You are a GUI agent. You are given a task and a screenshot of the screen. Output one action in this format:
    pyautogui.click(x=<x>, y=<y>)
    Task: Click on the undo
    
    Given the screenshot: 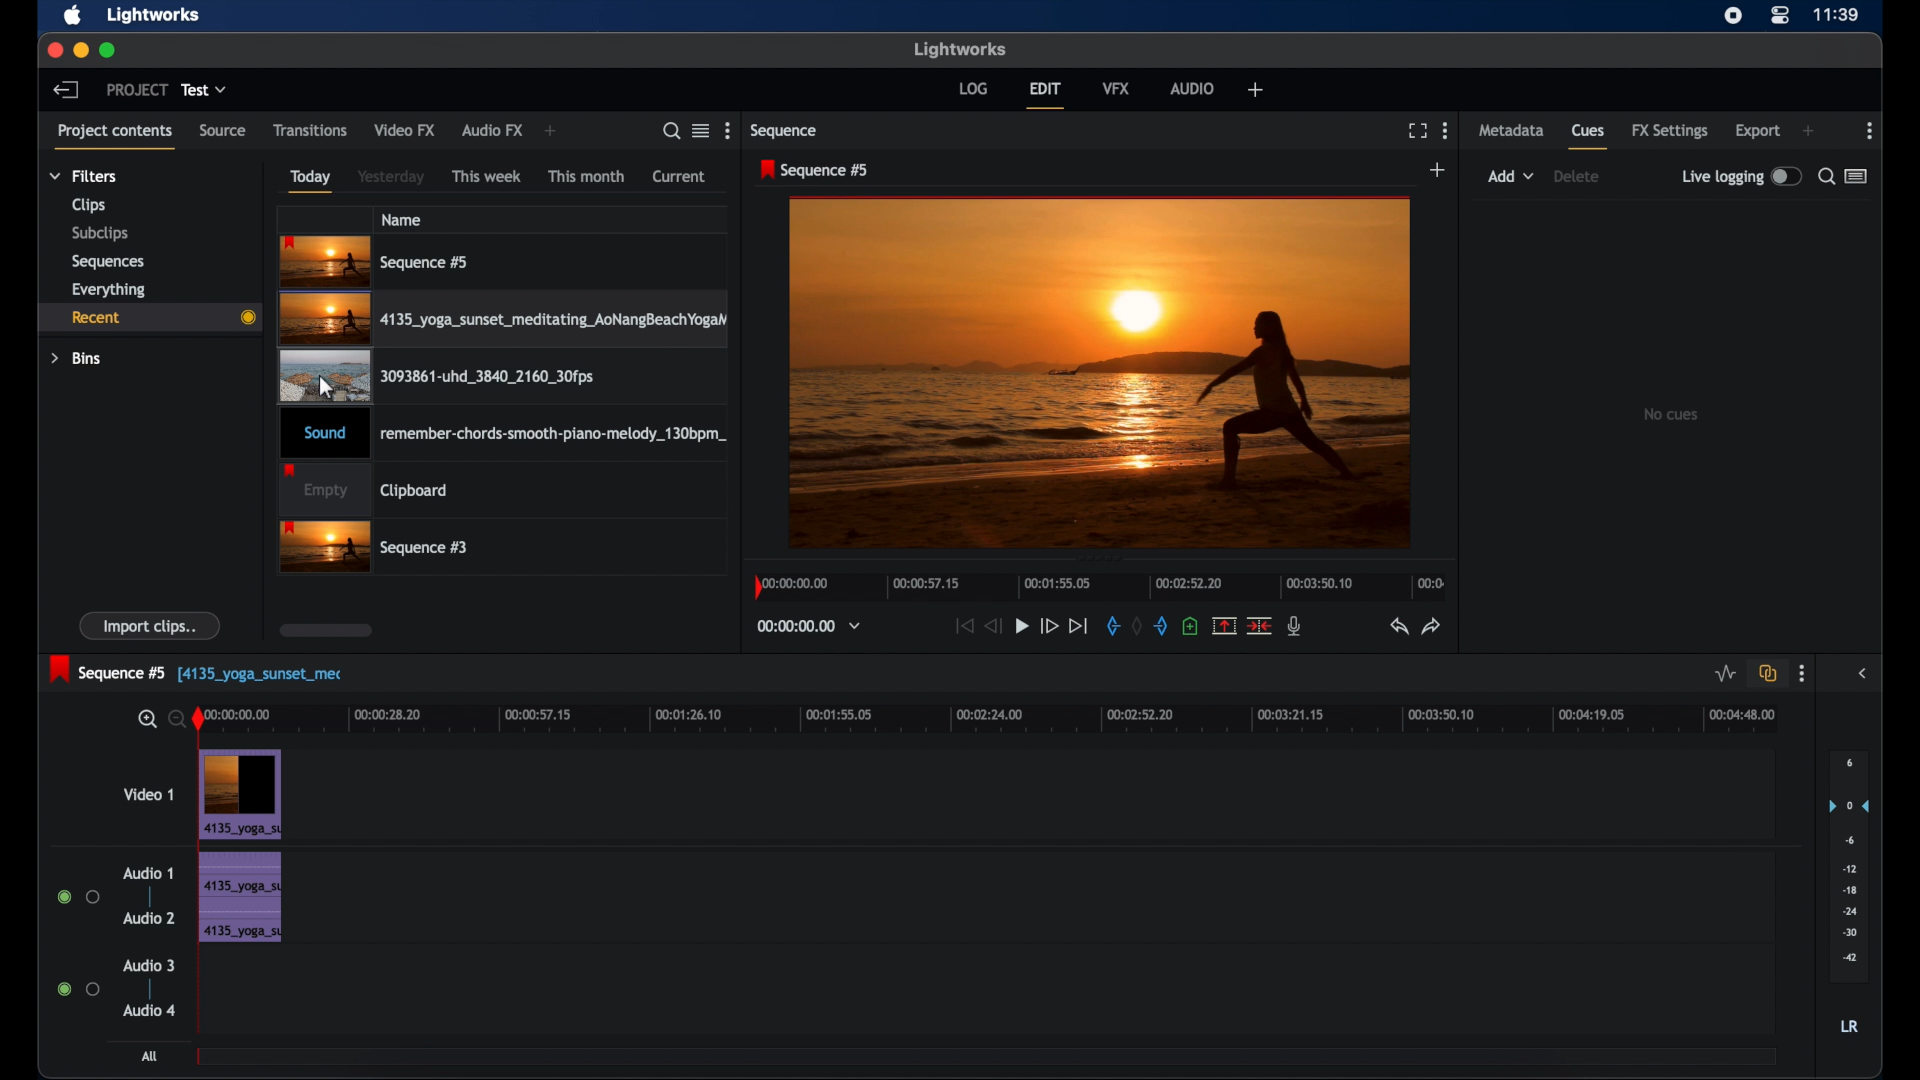 What is the action you would take?
    pyautogui.click(x=1397, y=627)
    